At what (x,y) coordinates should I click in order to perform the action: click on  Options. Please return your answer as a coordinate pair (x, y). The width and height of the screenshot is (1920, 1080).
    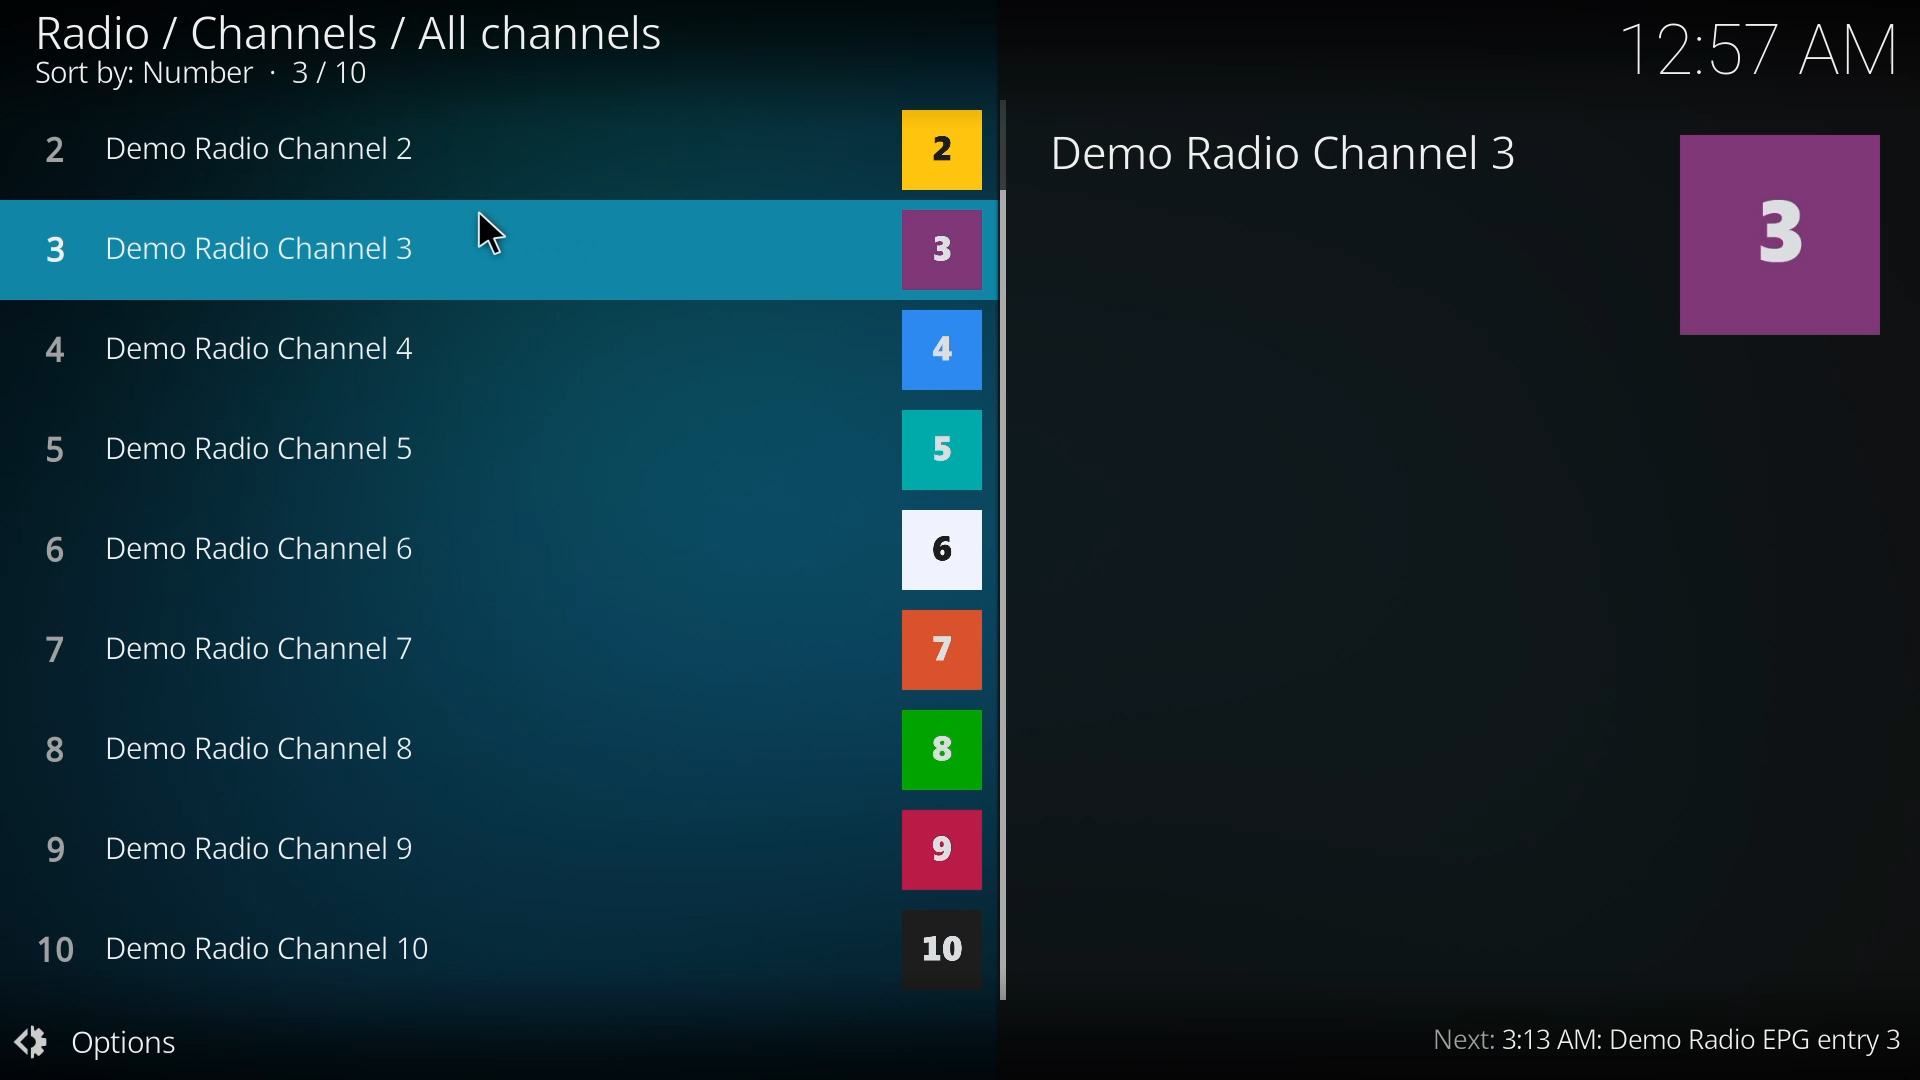
    Looking at the image, I should click on (110, 1040).